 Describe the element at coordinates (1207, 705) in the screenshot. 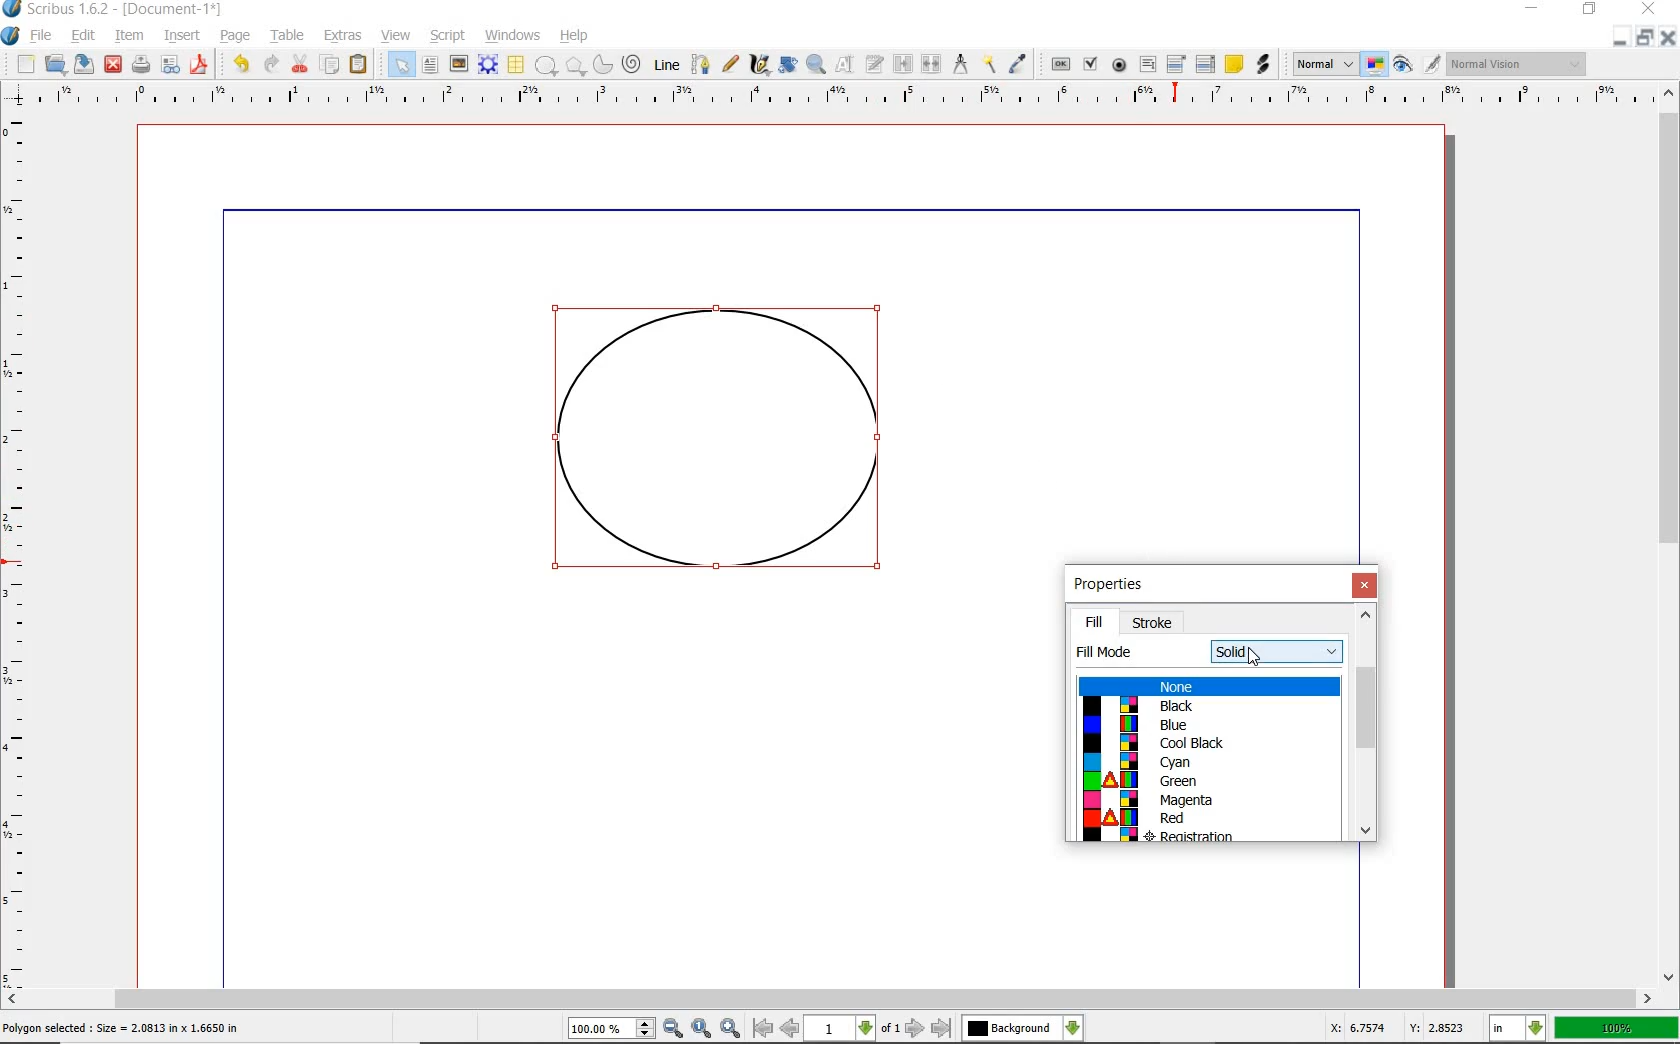

I see `color` at that location.